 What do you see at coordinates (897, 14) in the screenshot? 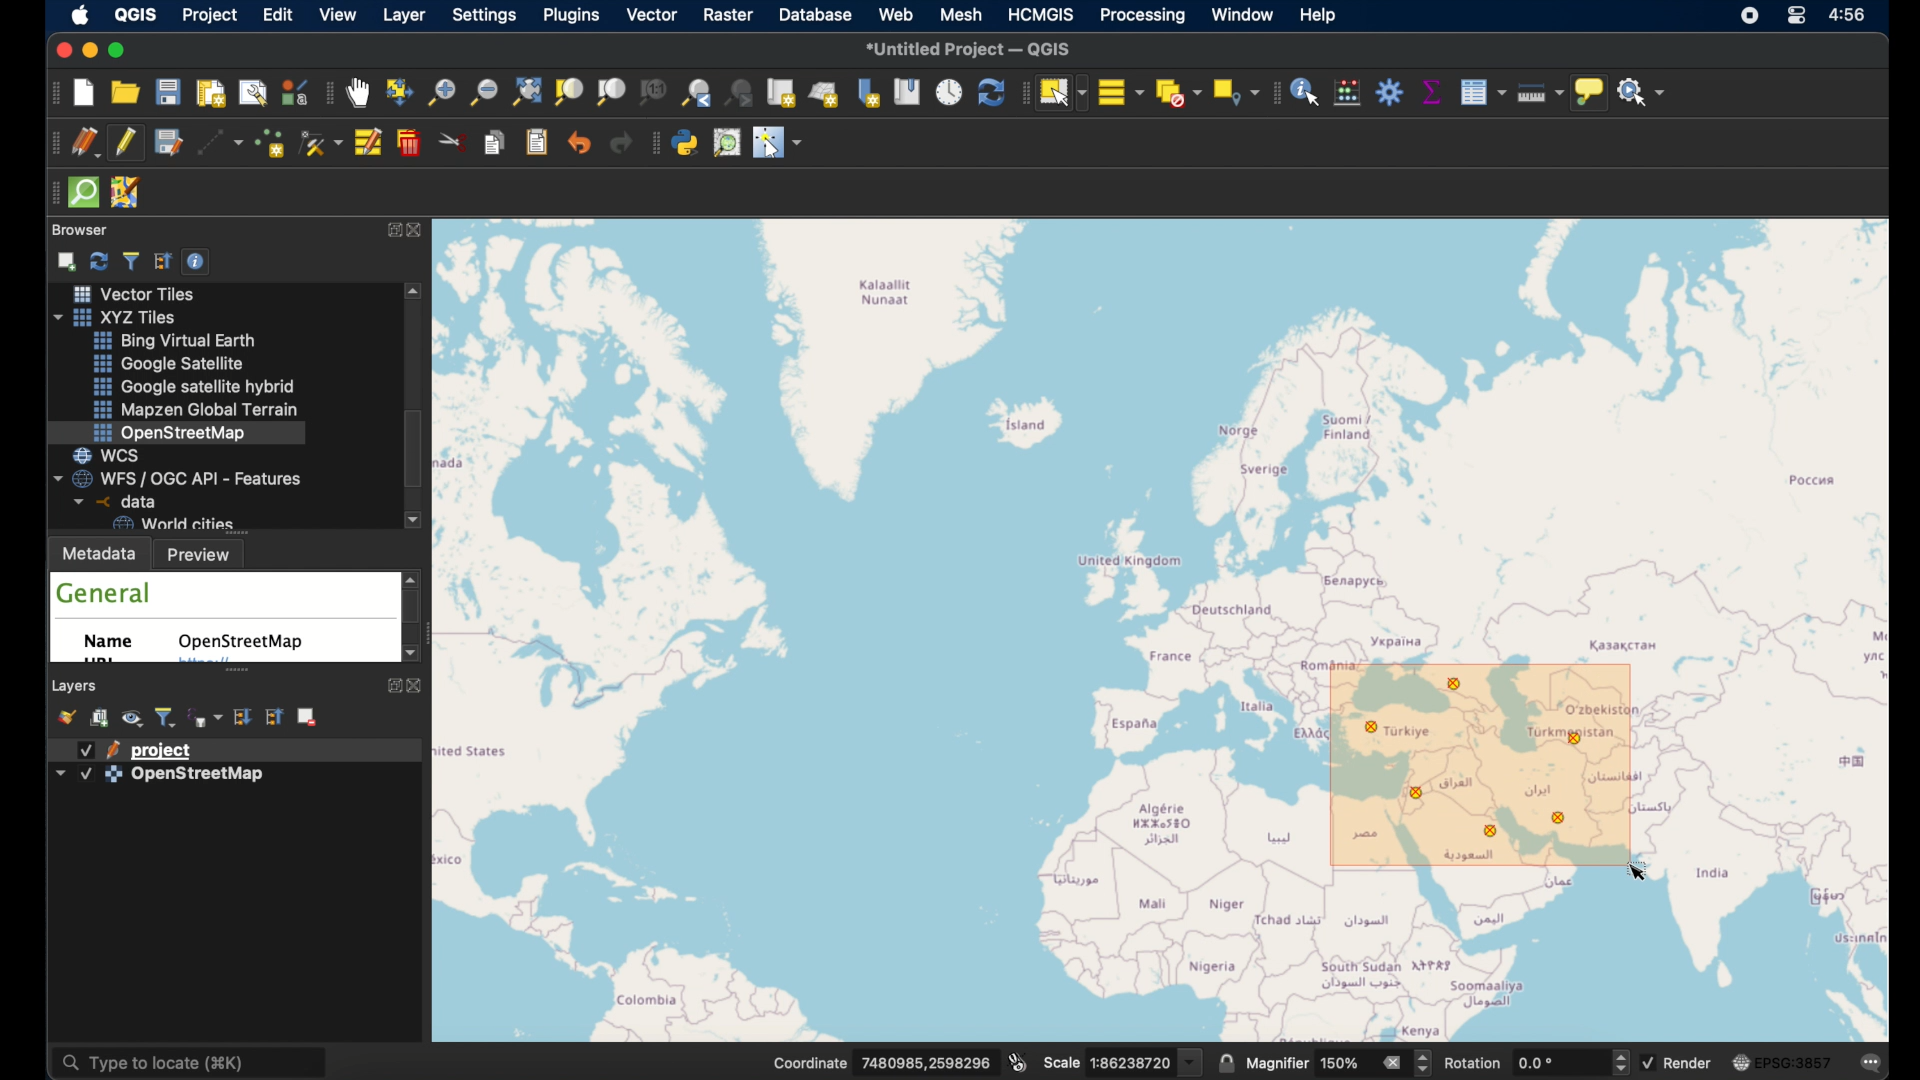
I see `web` at bounding box center [897, 14].